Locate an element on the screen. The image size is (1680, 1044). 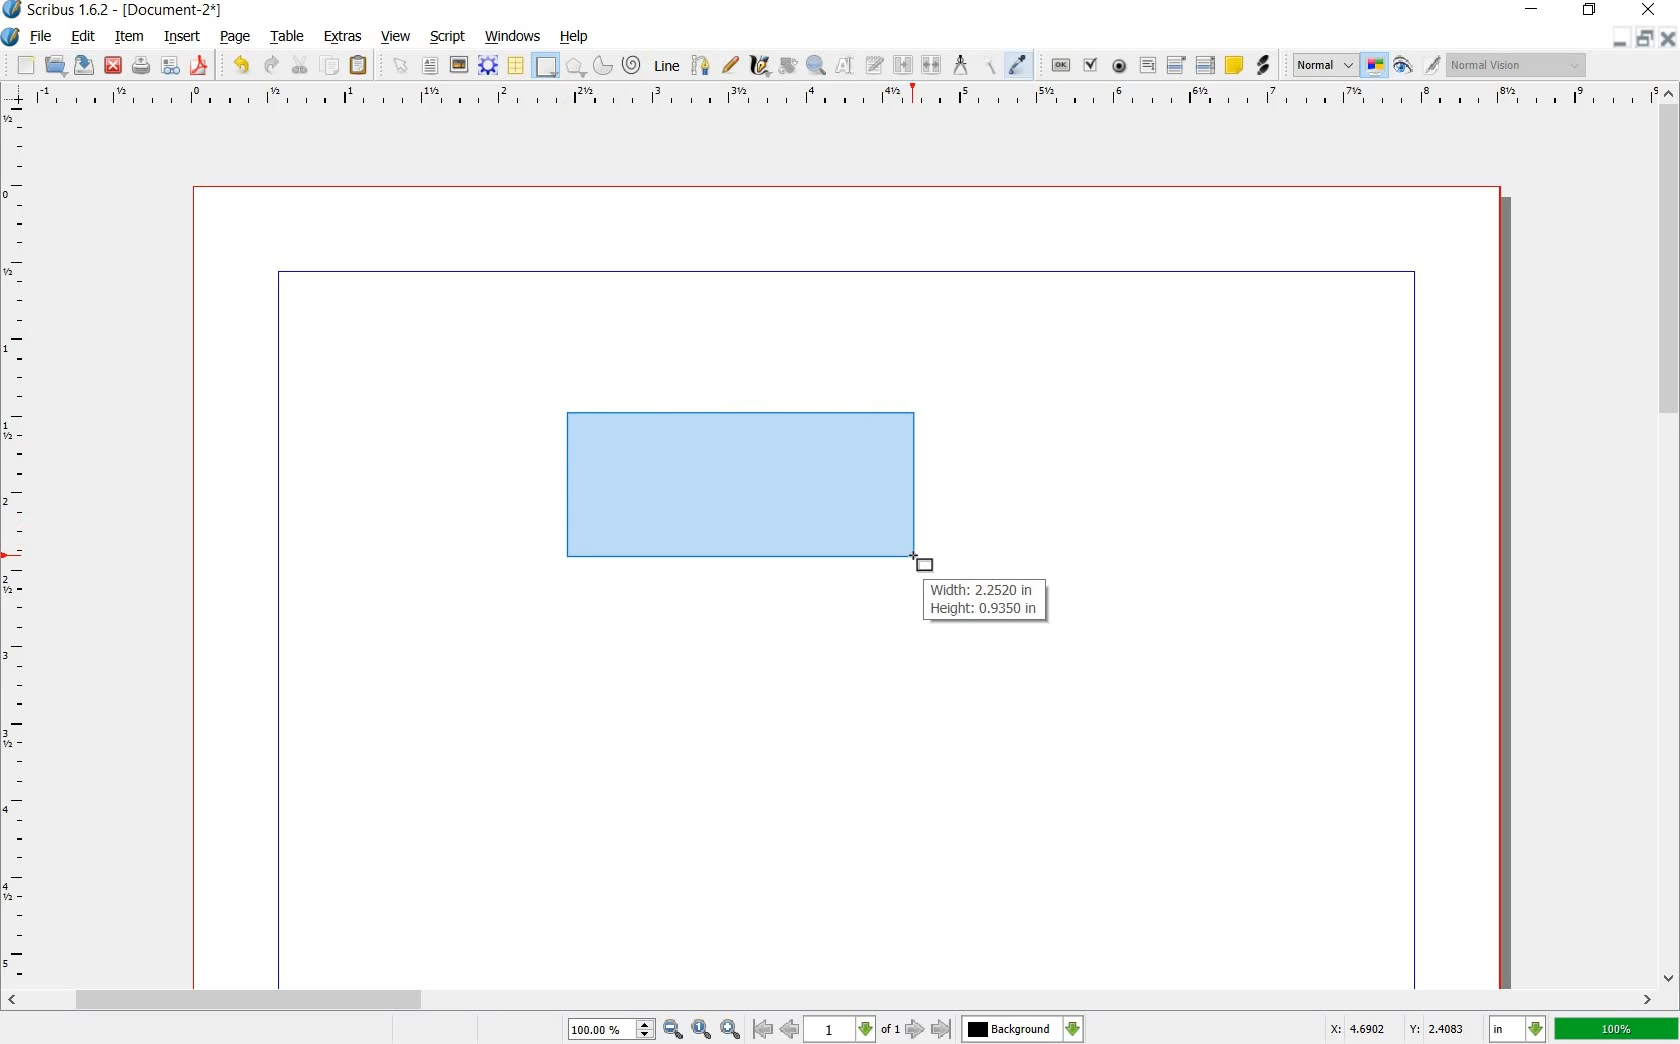
normal vision is located at coordinates (1515, 65).